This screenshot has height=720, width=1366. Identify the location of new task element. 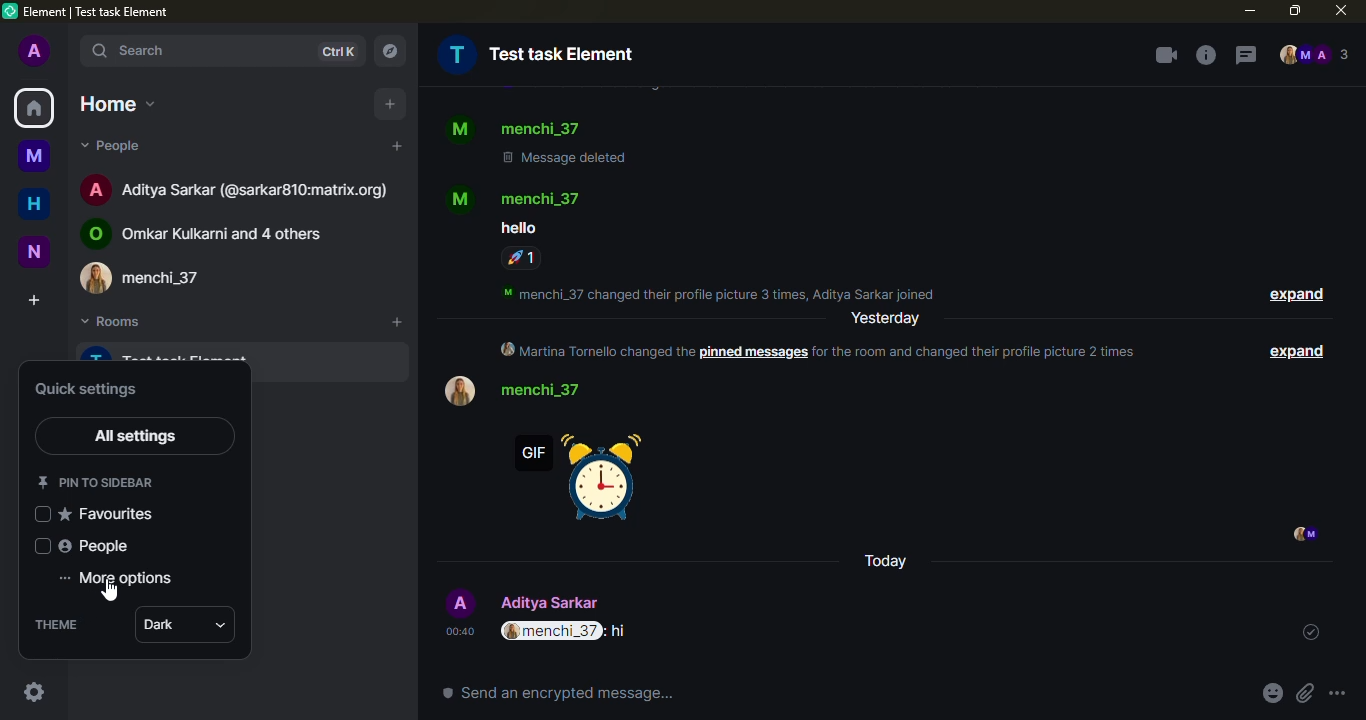
(542, 54).